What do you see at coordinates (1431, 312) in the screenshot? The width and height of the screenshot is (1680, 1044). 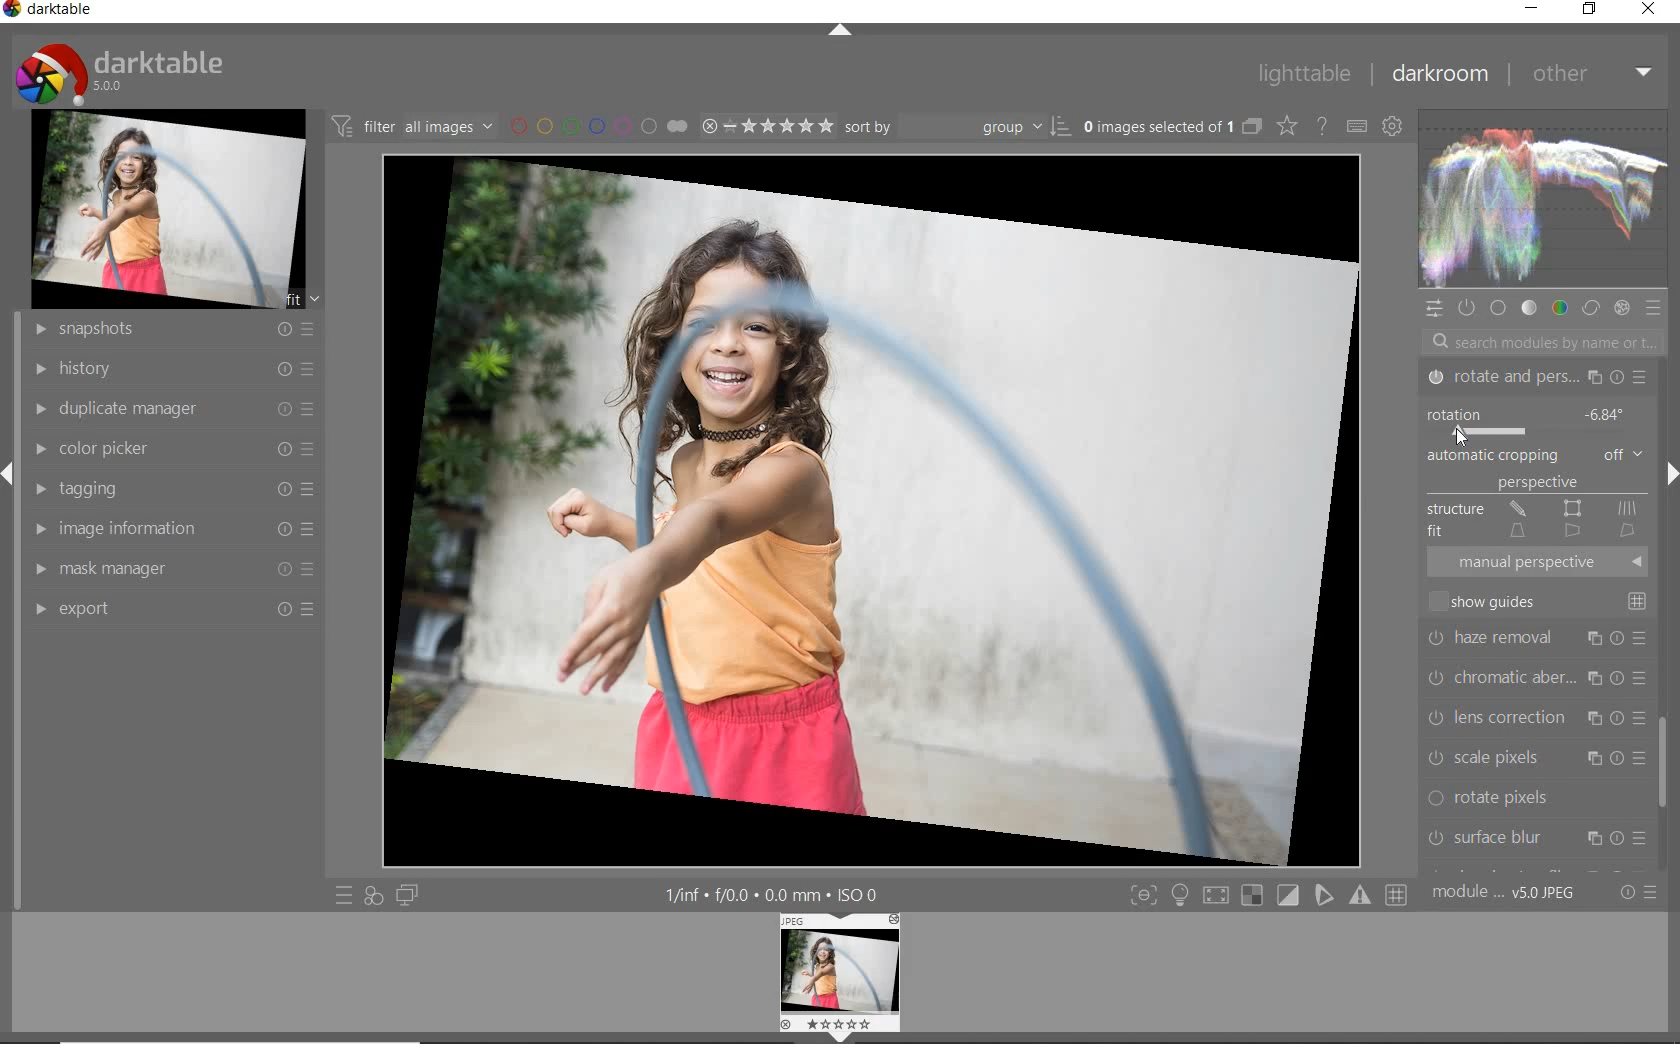 I see `quick access panel` at bounding box center [1431, 312].